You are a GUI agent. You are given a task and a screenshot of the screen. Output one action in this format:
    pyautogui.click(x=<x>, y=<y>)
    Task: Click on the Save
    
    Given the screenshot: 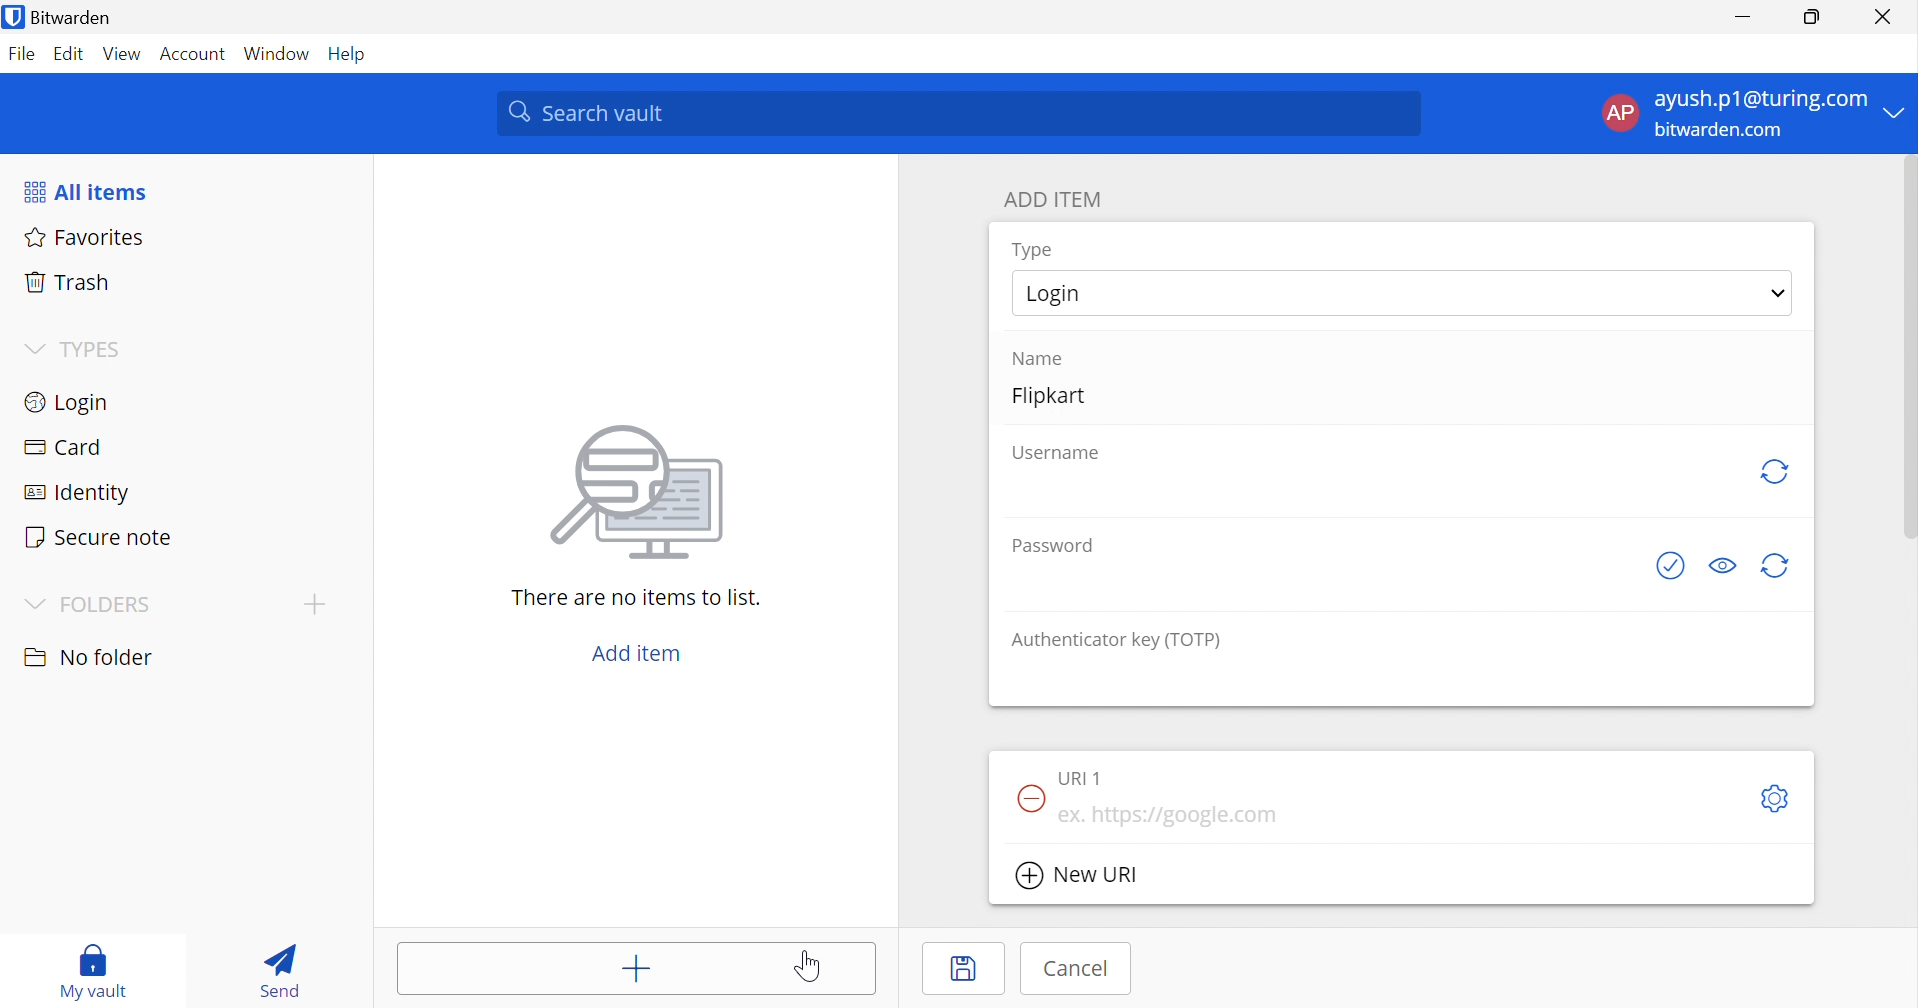 What is the action you would take?
    pyautogui.click(x=950, y=972)
    